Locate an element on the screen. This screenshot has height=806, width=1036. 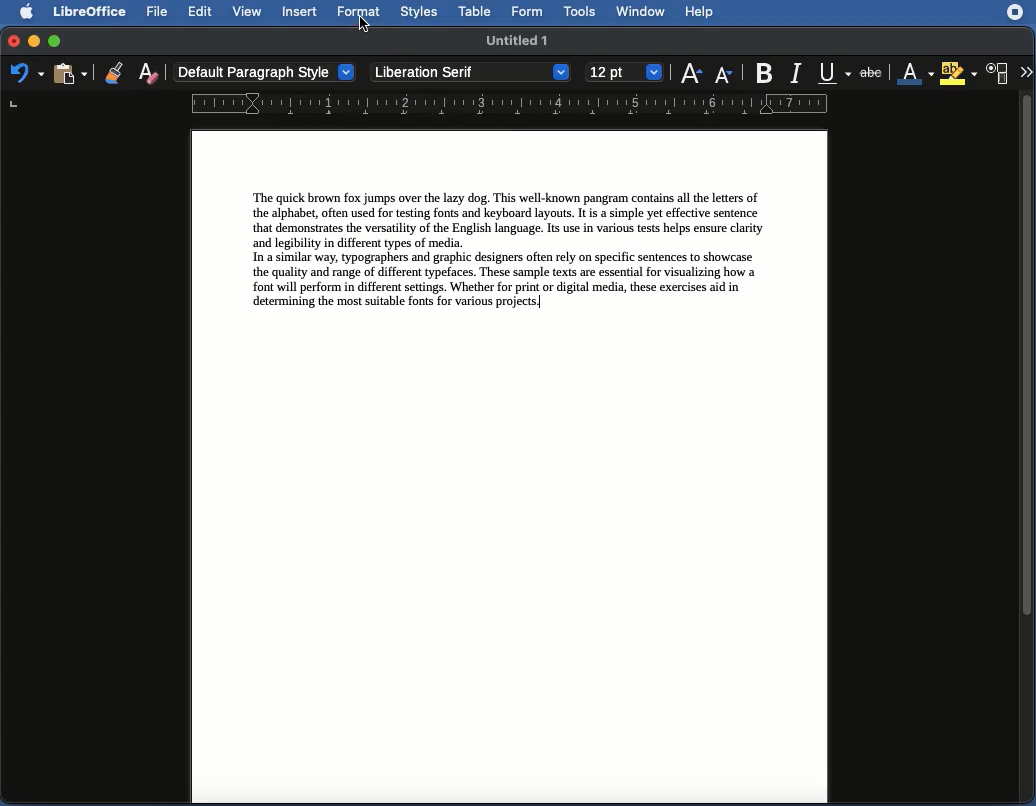
‘The quick brown fox jumps over the lazy dog, This well-known pangram contains all the letters of
the alphabet, often used for testing font and keyboard layouts. It s a simple yet effective sentence
that demonstrate the versatility of the English language. Its use in various tests helps ensure clarity
and legibility in diferent types of media

In. similar way, typographers and graphic designers often rly on specific sentences o showcase
the quality and range of different typefaces. These sample texts are essential for visualizing how a
font will perform in different settings. Whether or prin or digital media, these exercises aid in
determining the most suitable fonts for various projects] is located at coordinates (512, 251).